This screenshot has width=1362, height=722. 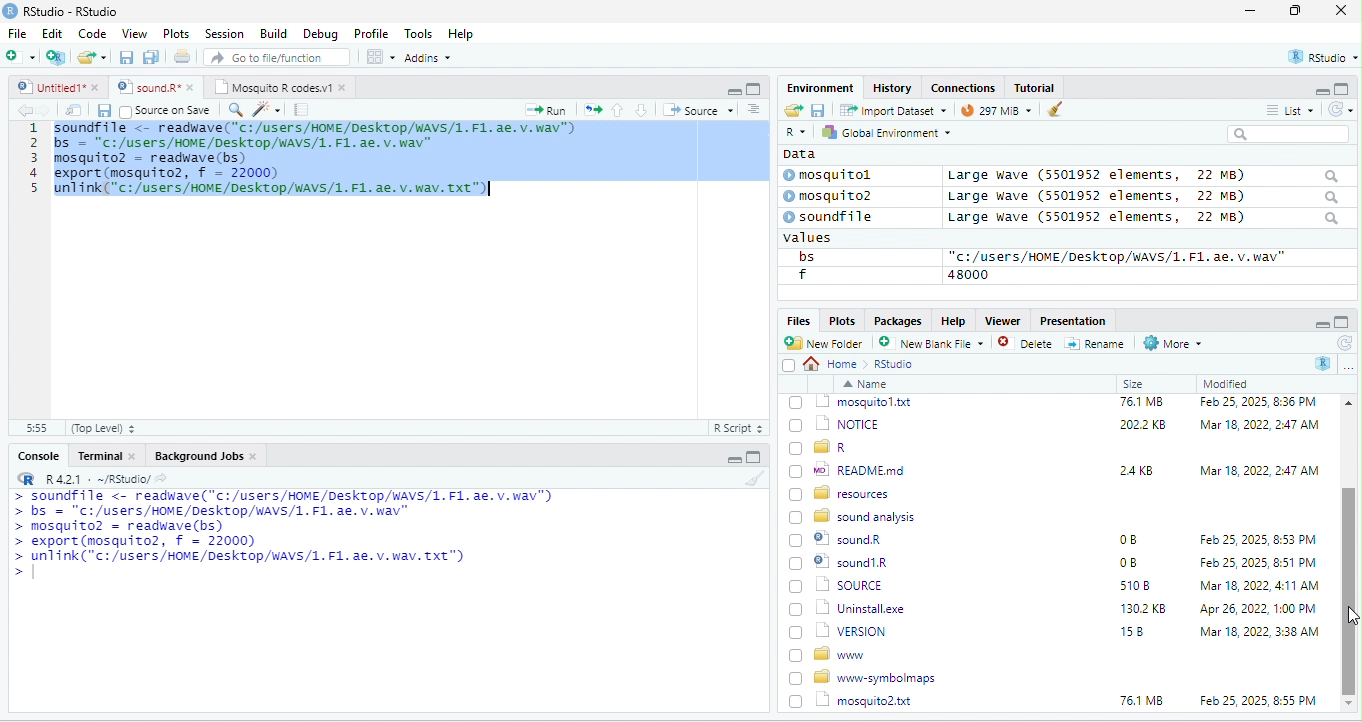 I want to click on maximize, so click(x=753, y=88).